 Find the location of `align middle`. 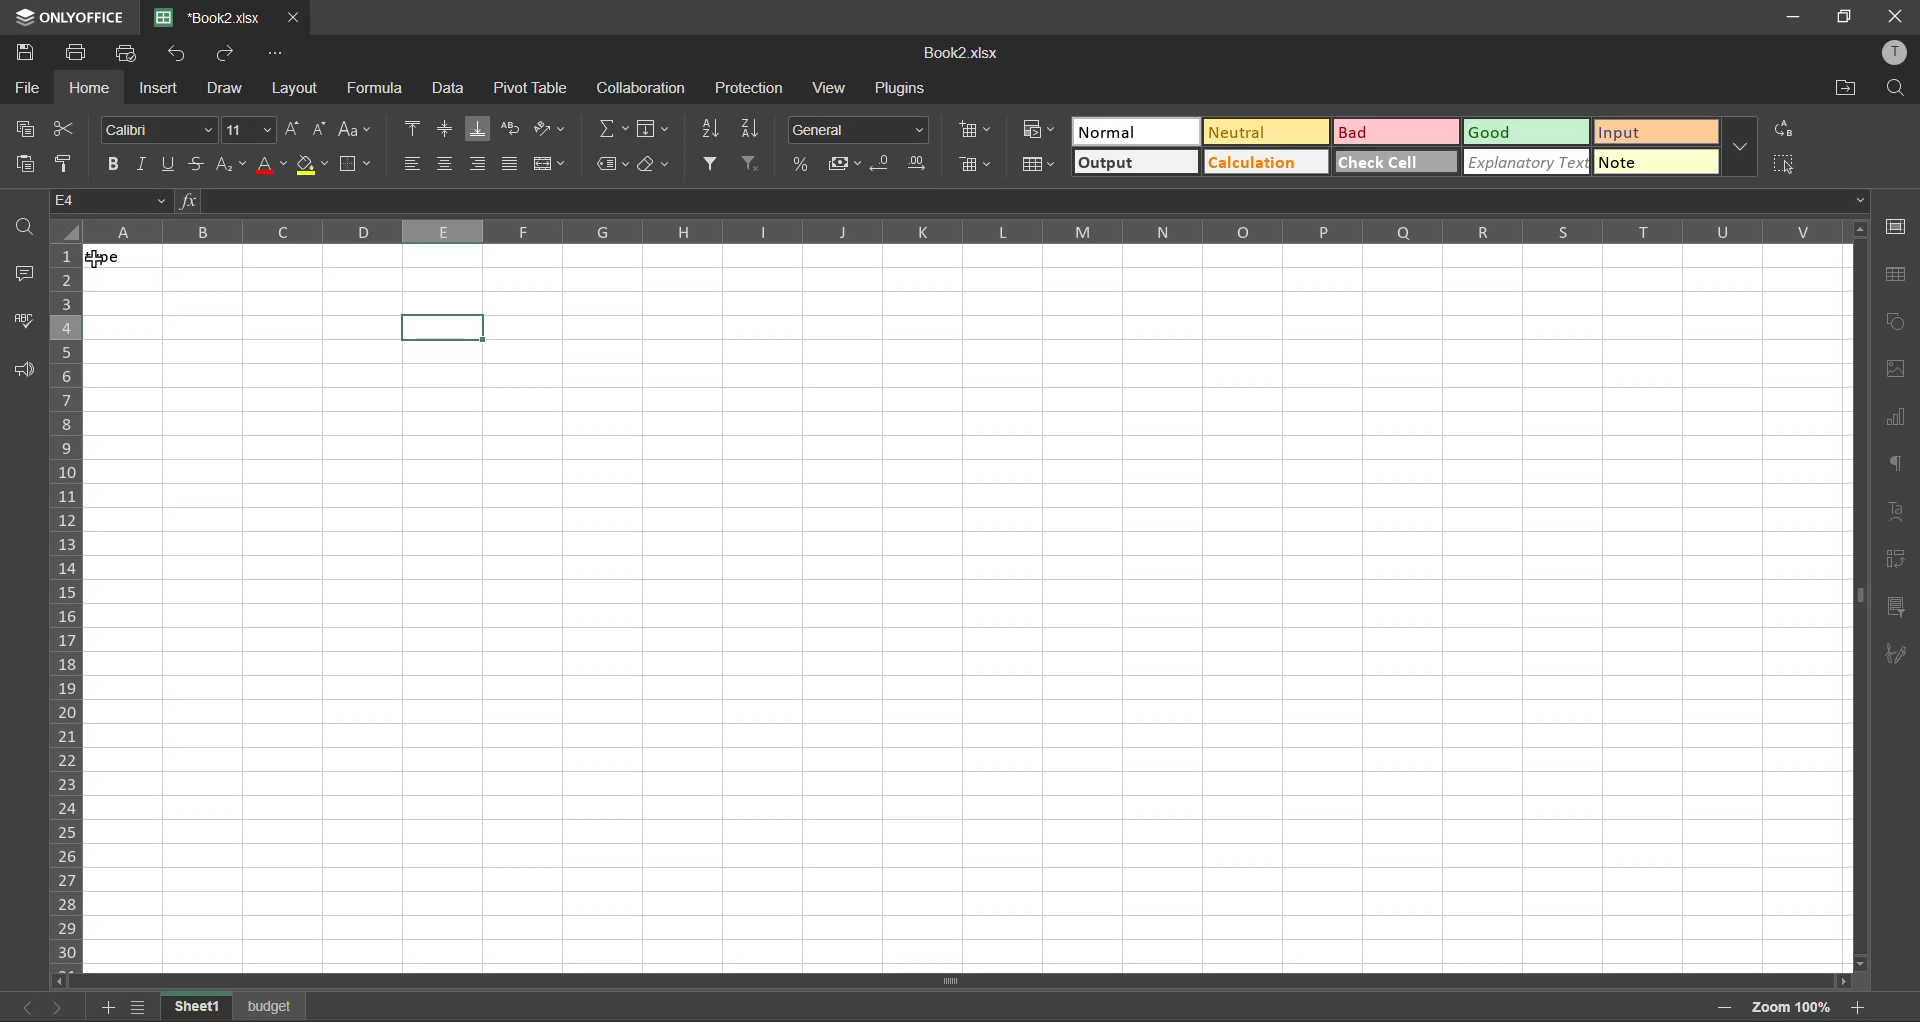

align middle is located at coordinates (439, 125).